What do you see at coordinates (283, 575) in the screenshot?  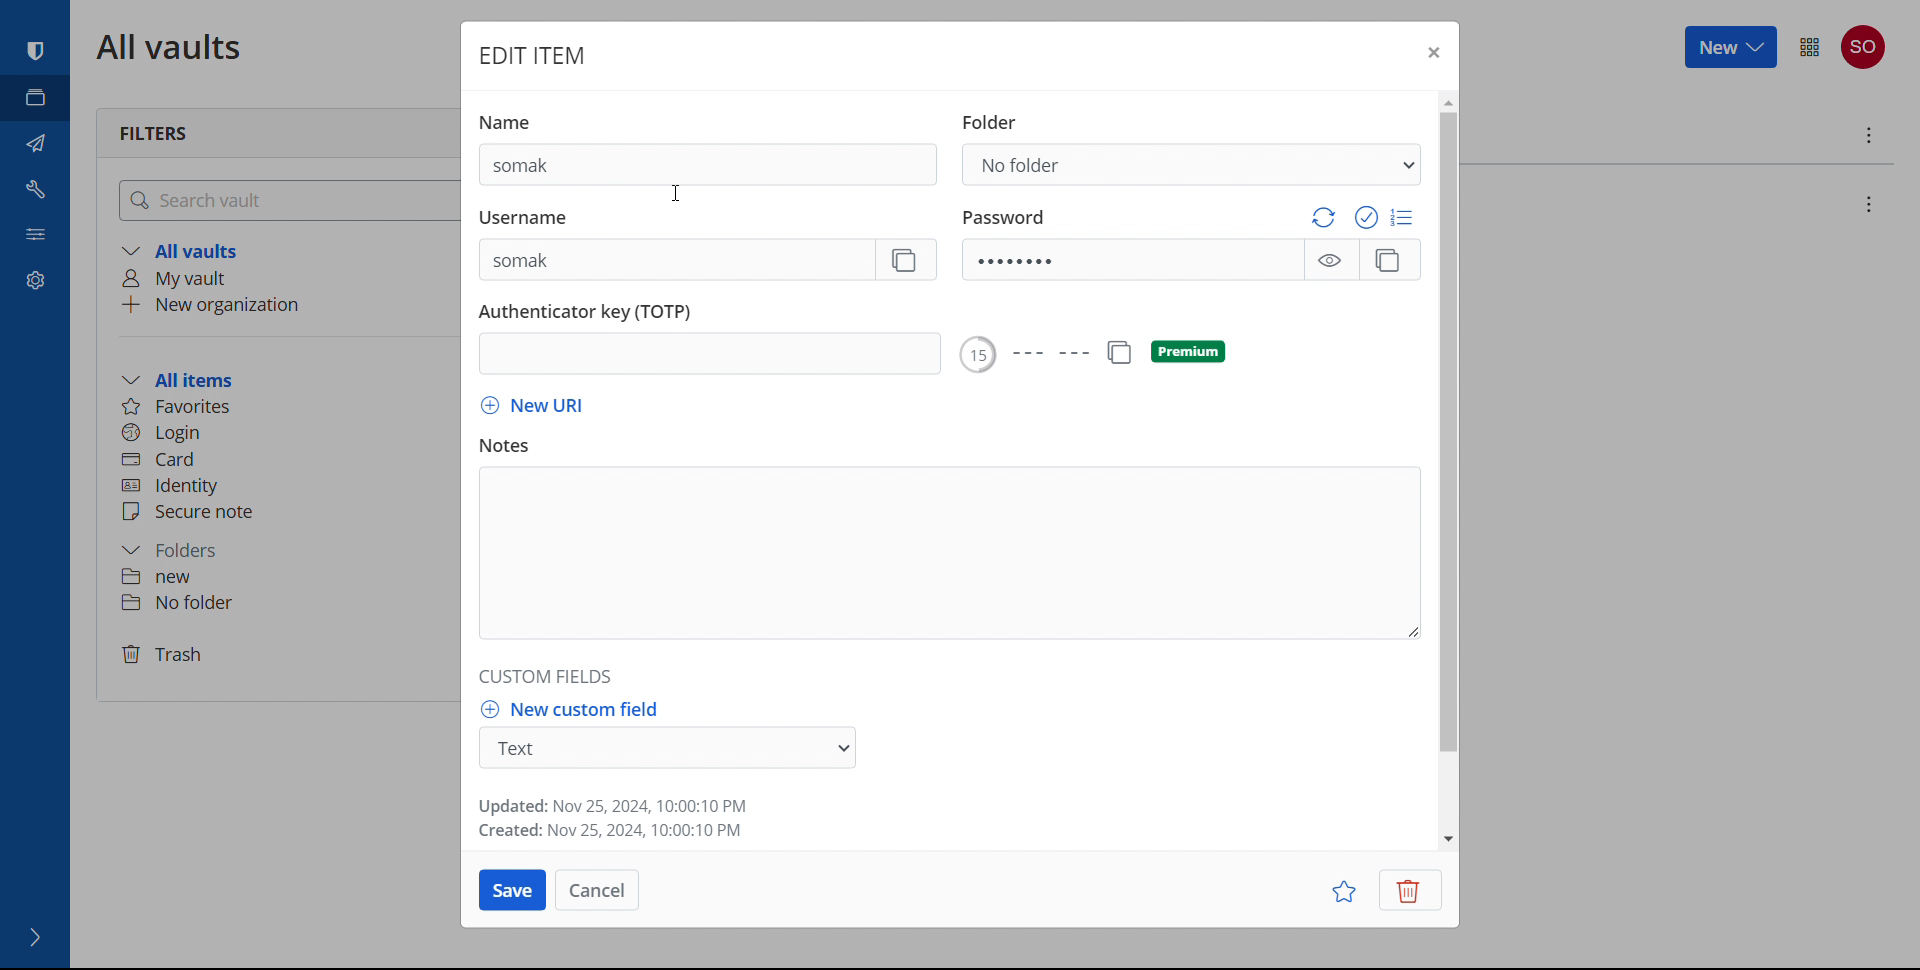 I see `folder 1` at bounding box center [283, 575].